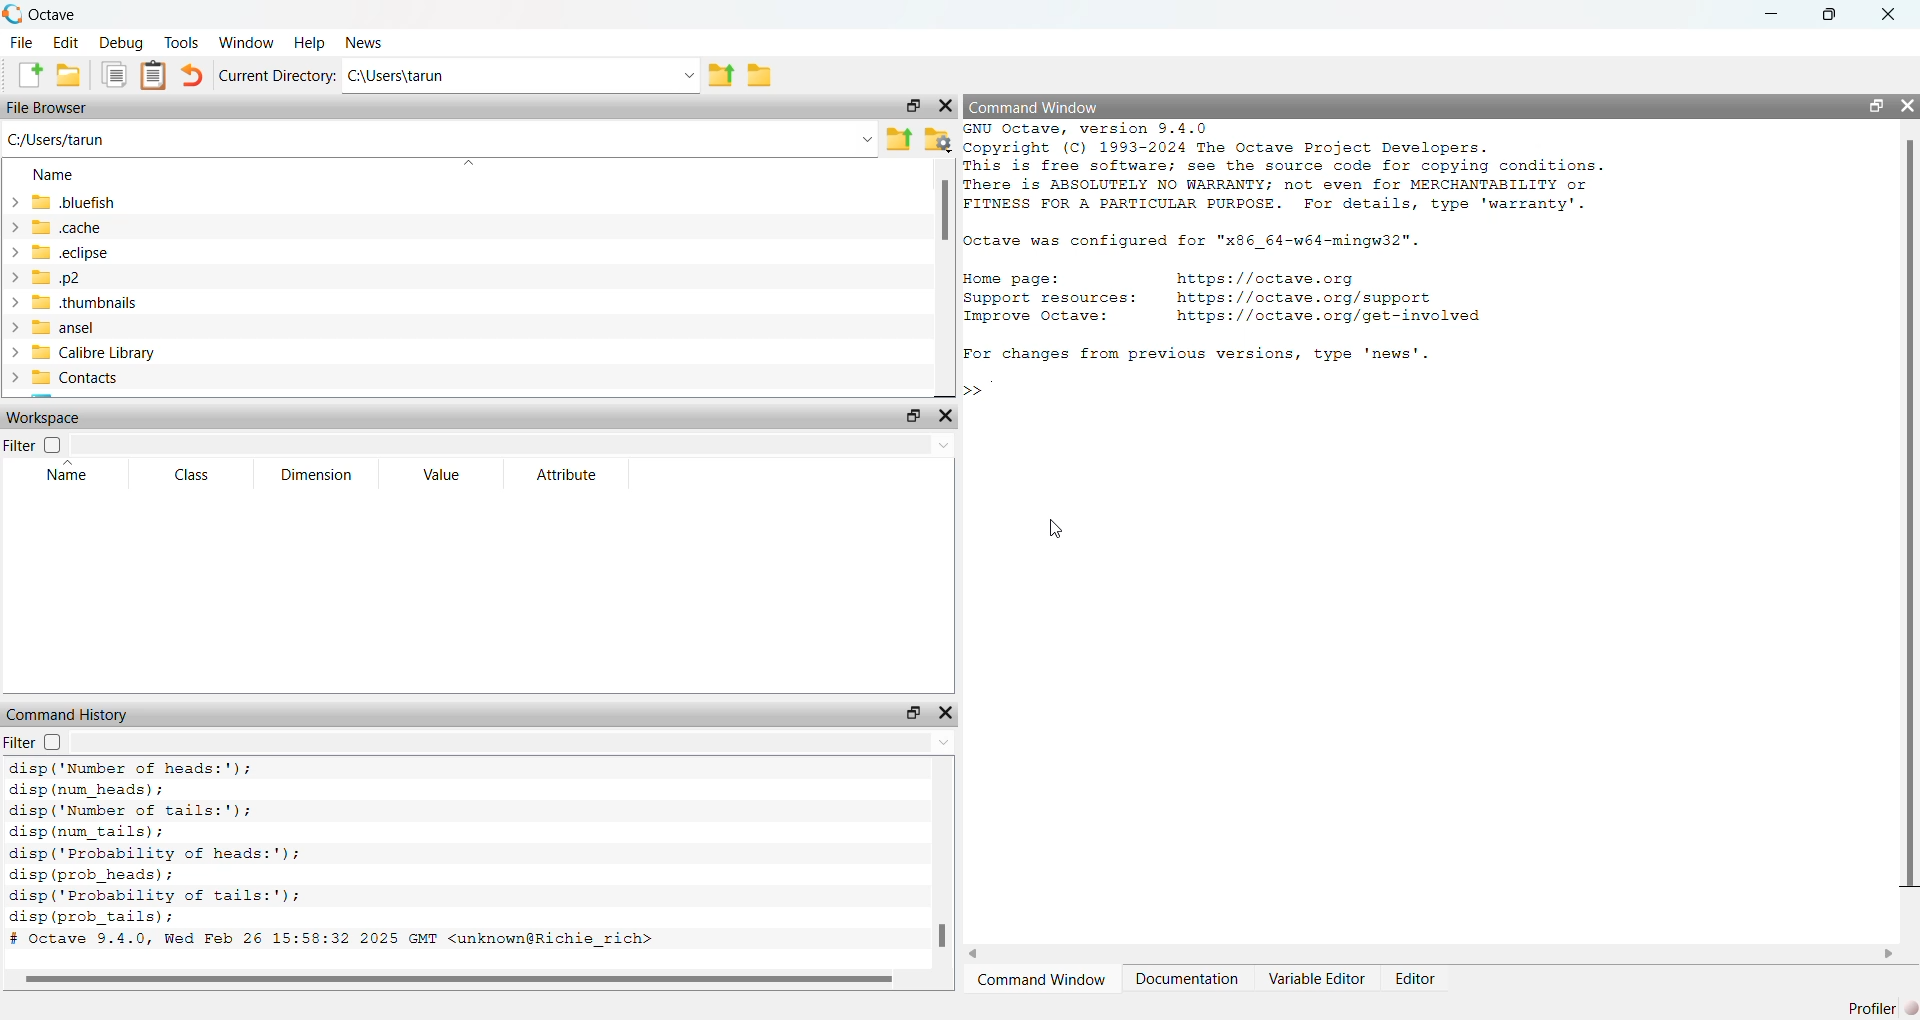 The width and height of the screenshot is (1920, 1020). What do you see at coordinates (1038, 106) in the screenshot?
I see `Command Window` at bounding box center [1038, 106].